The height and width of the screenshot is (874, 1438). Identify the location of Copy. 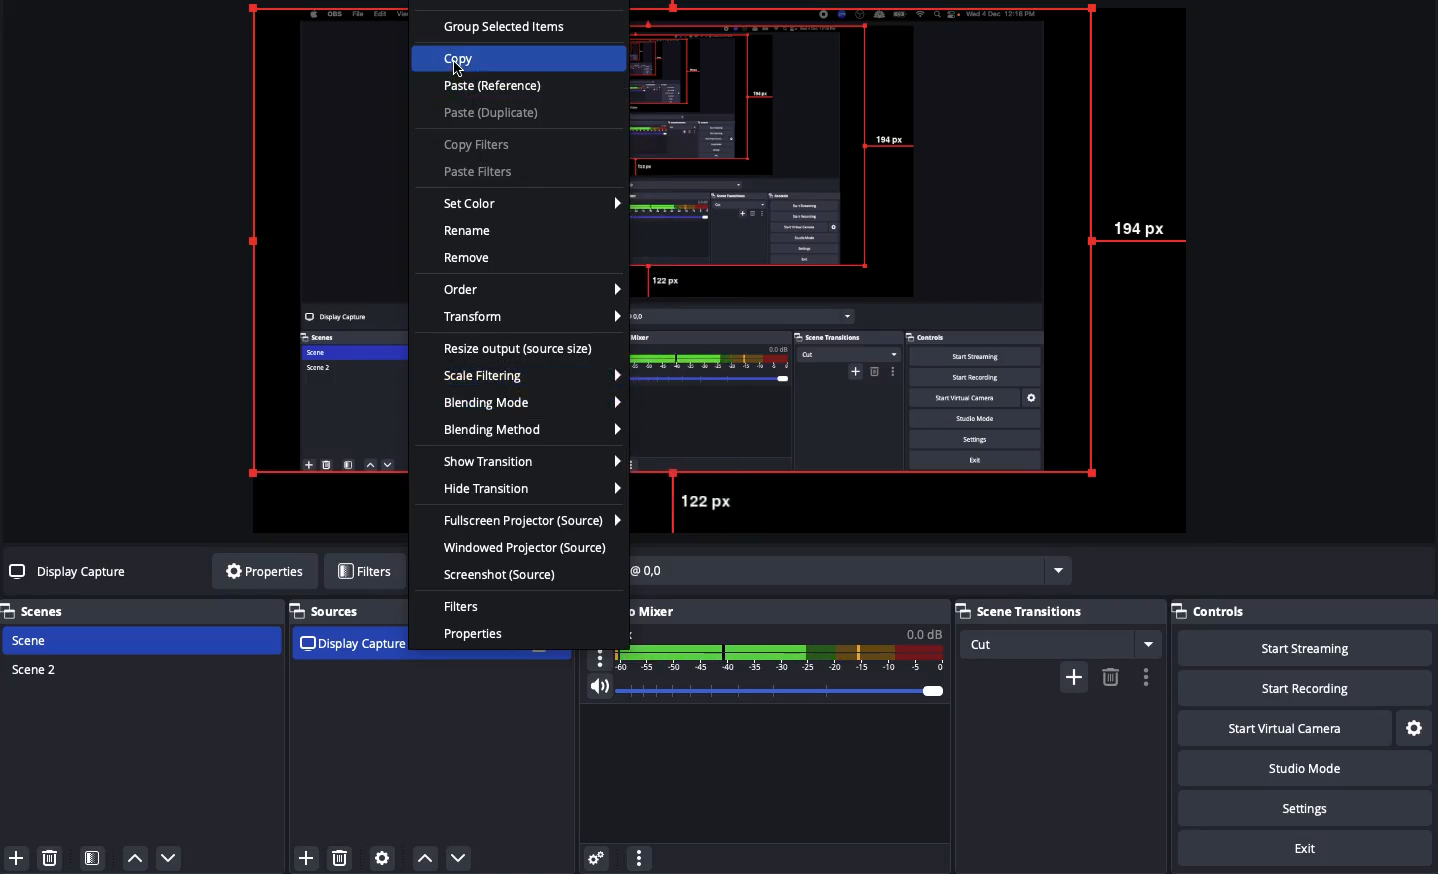
(467, 56).